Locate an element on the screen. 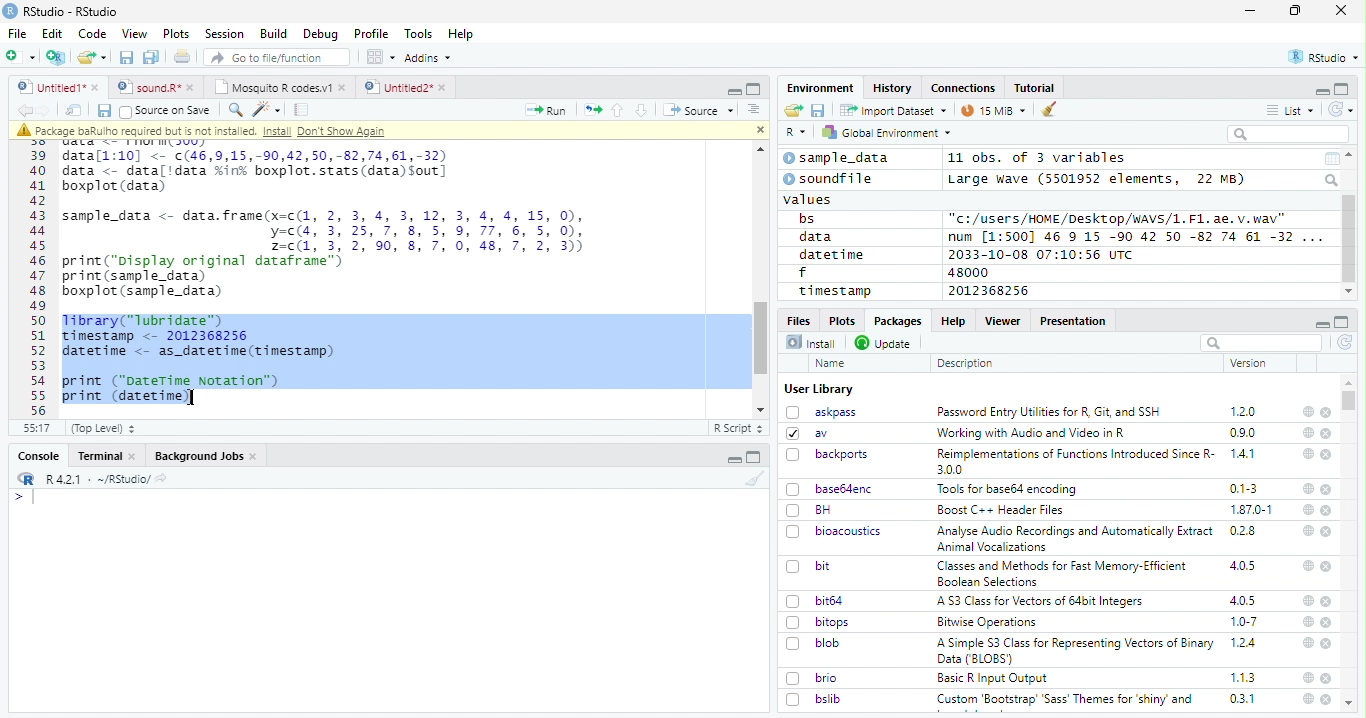 This screenshot has height=718, width=1366. 0.3.1 is located at coordinates (1242, 698).